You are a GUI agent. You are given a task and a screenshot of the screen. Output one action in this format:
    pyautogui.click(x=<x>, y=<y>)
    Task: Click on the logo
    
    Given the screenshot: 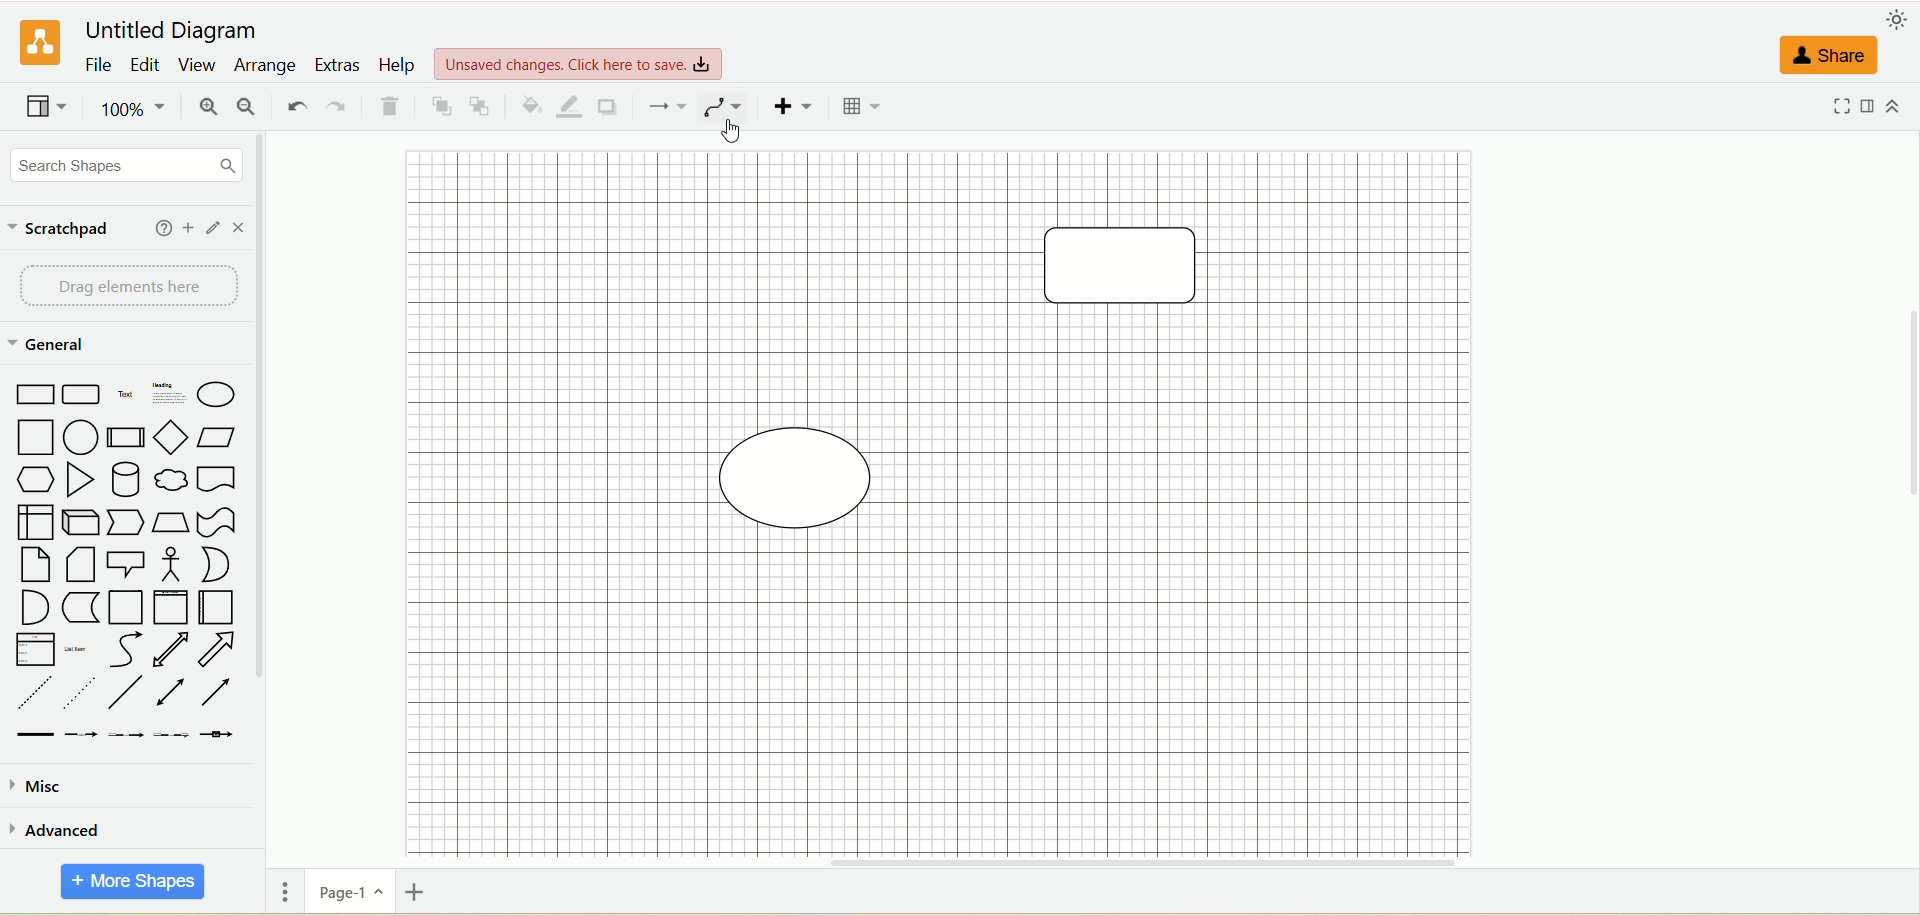 What is the action you would take?
    pyautogui.click(x=37, y=44)
    